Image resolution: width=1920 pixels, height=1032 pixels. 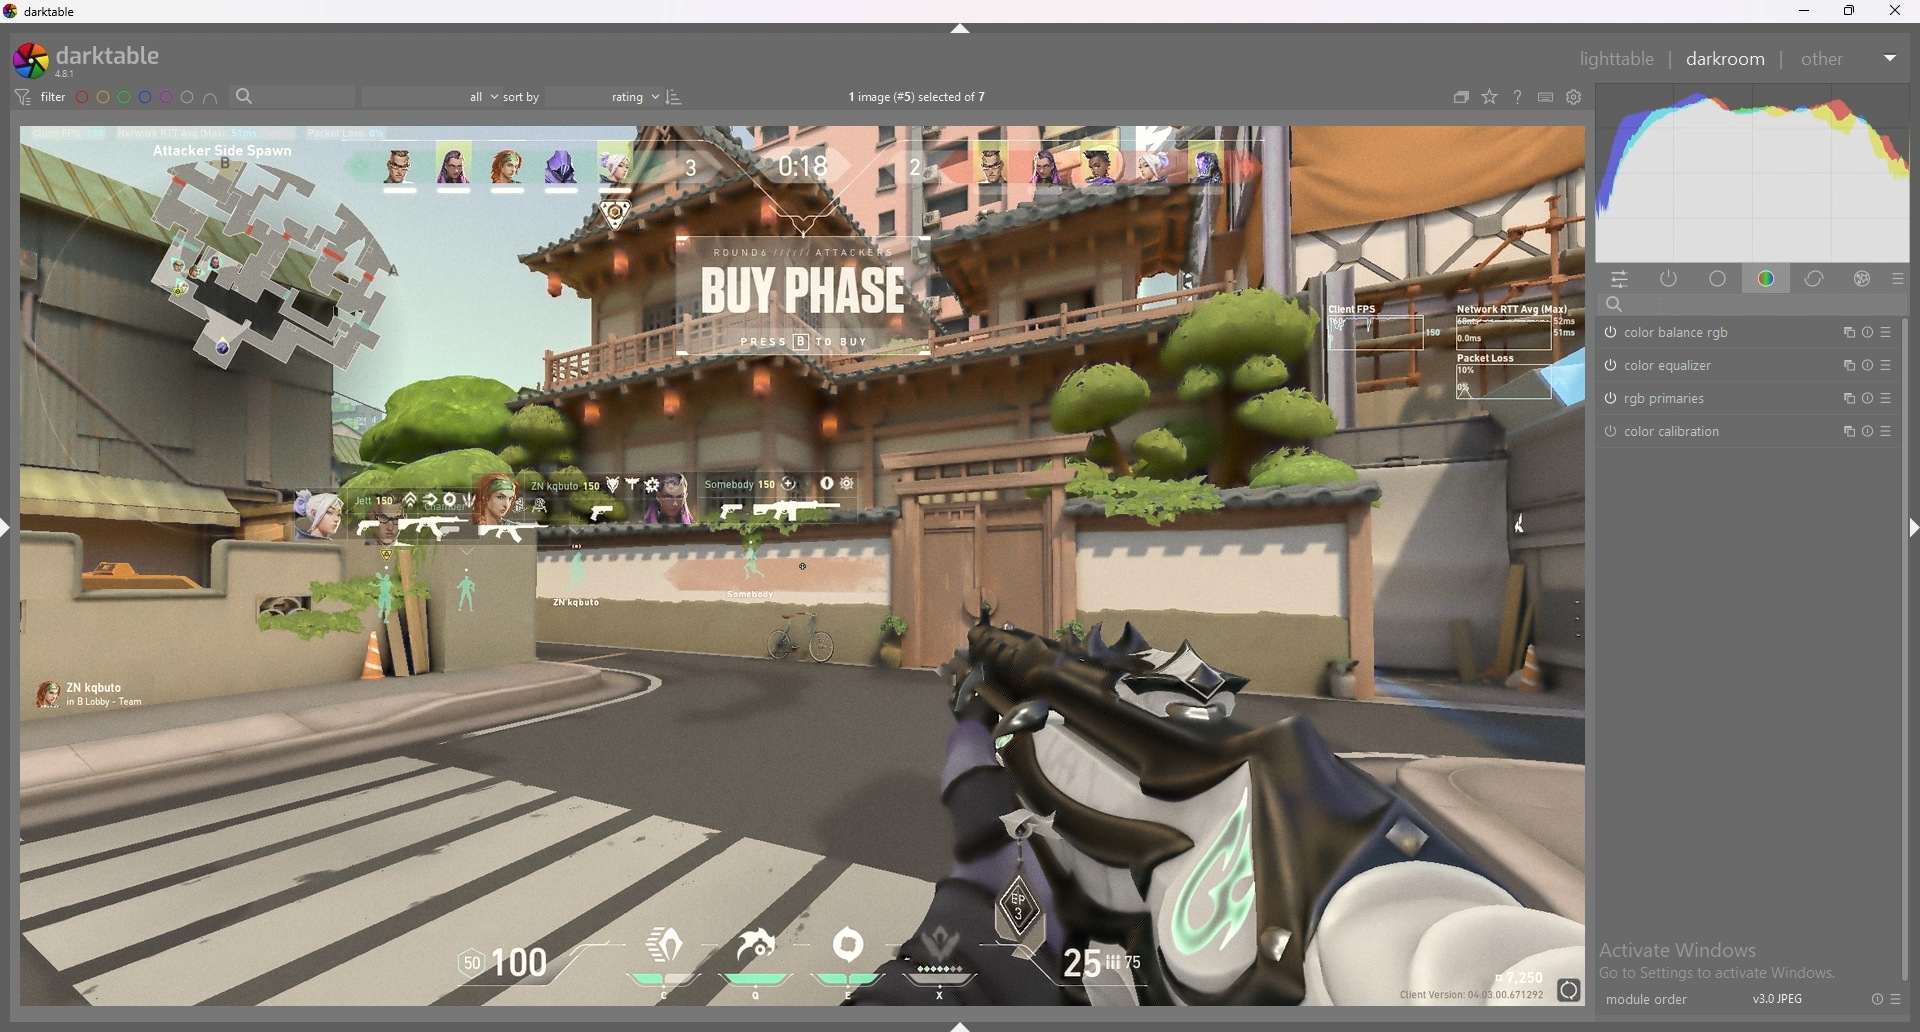 I want to click on help, so click(x=1517, y=99).